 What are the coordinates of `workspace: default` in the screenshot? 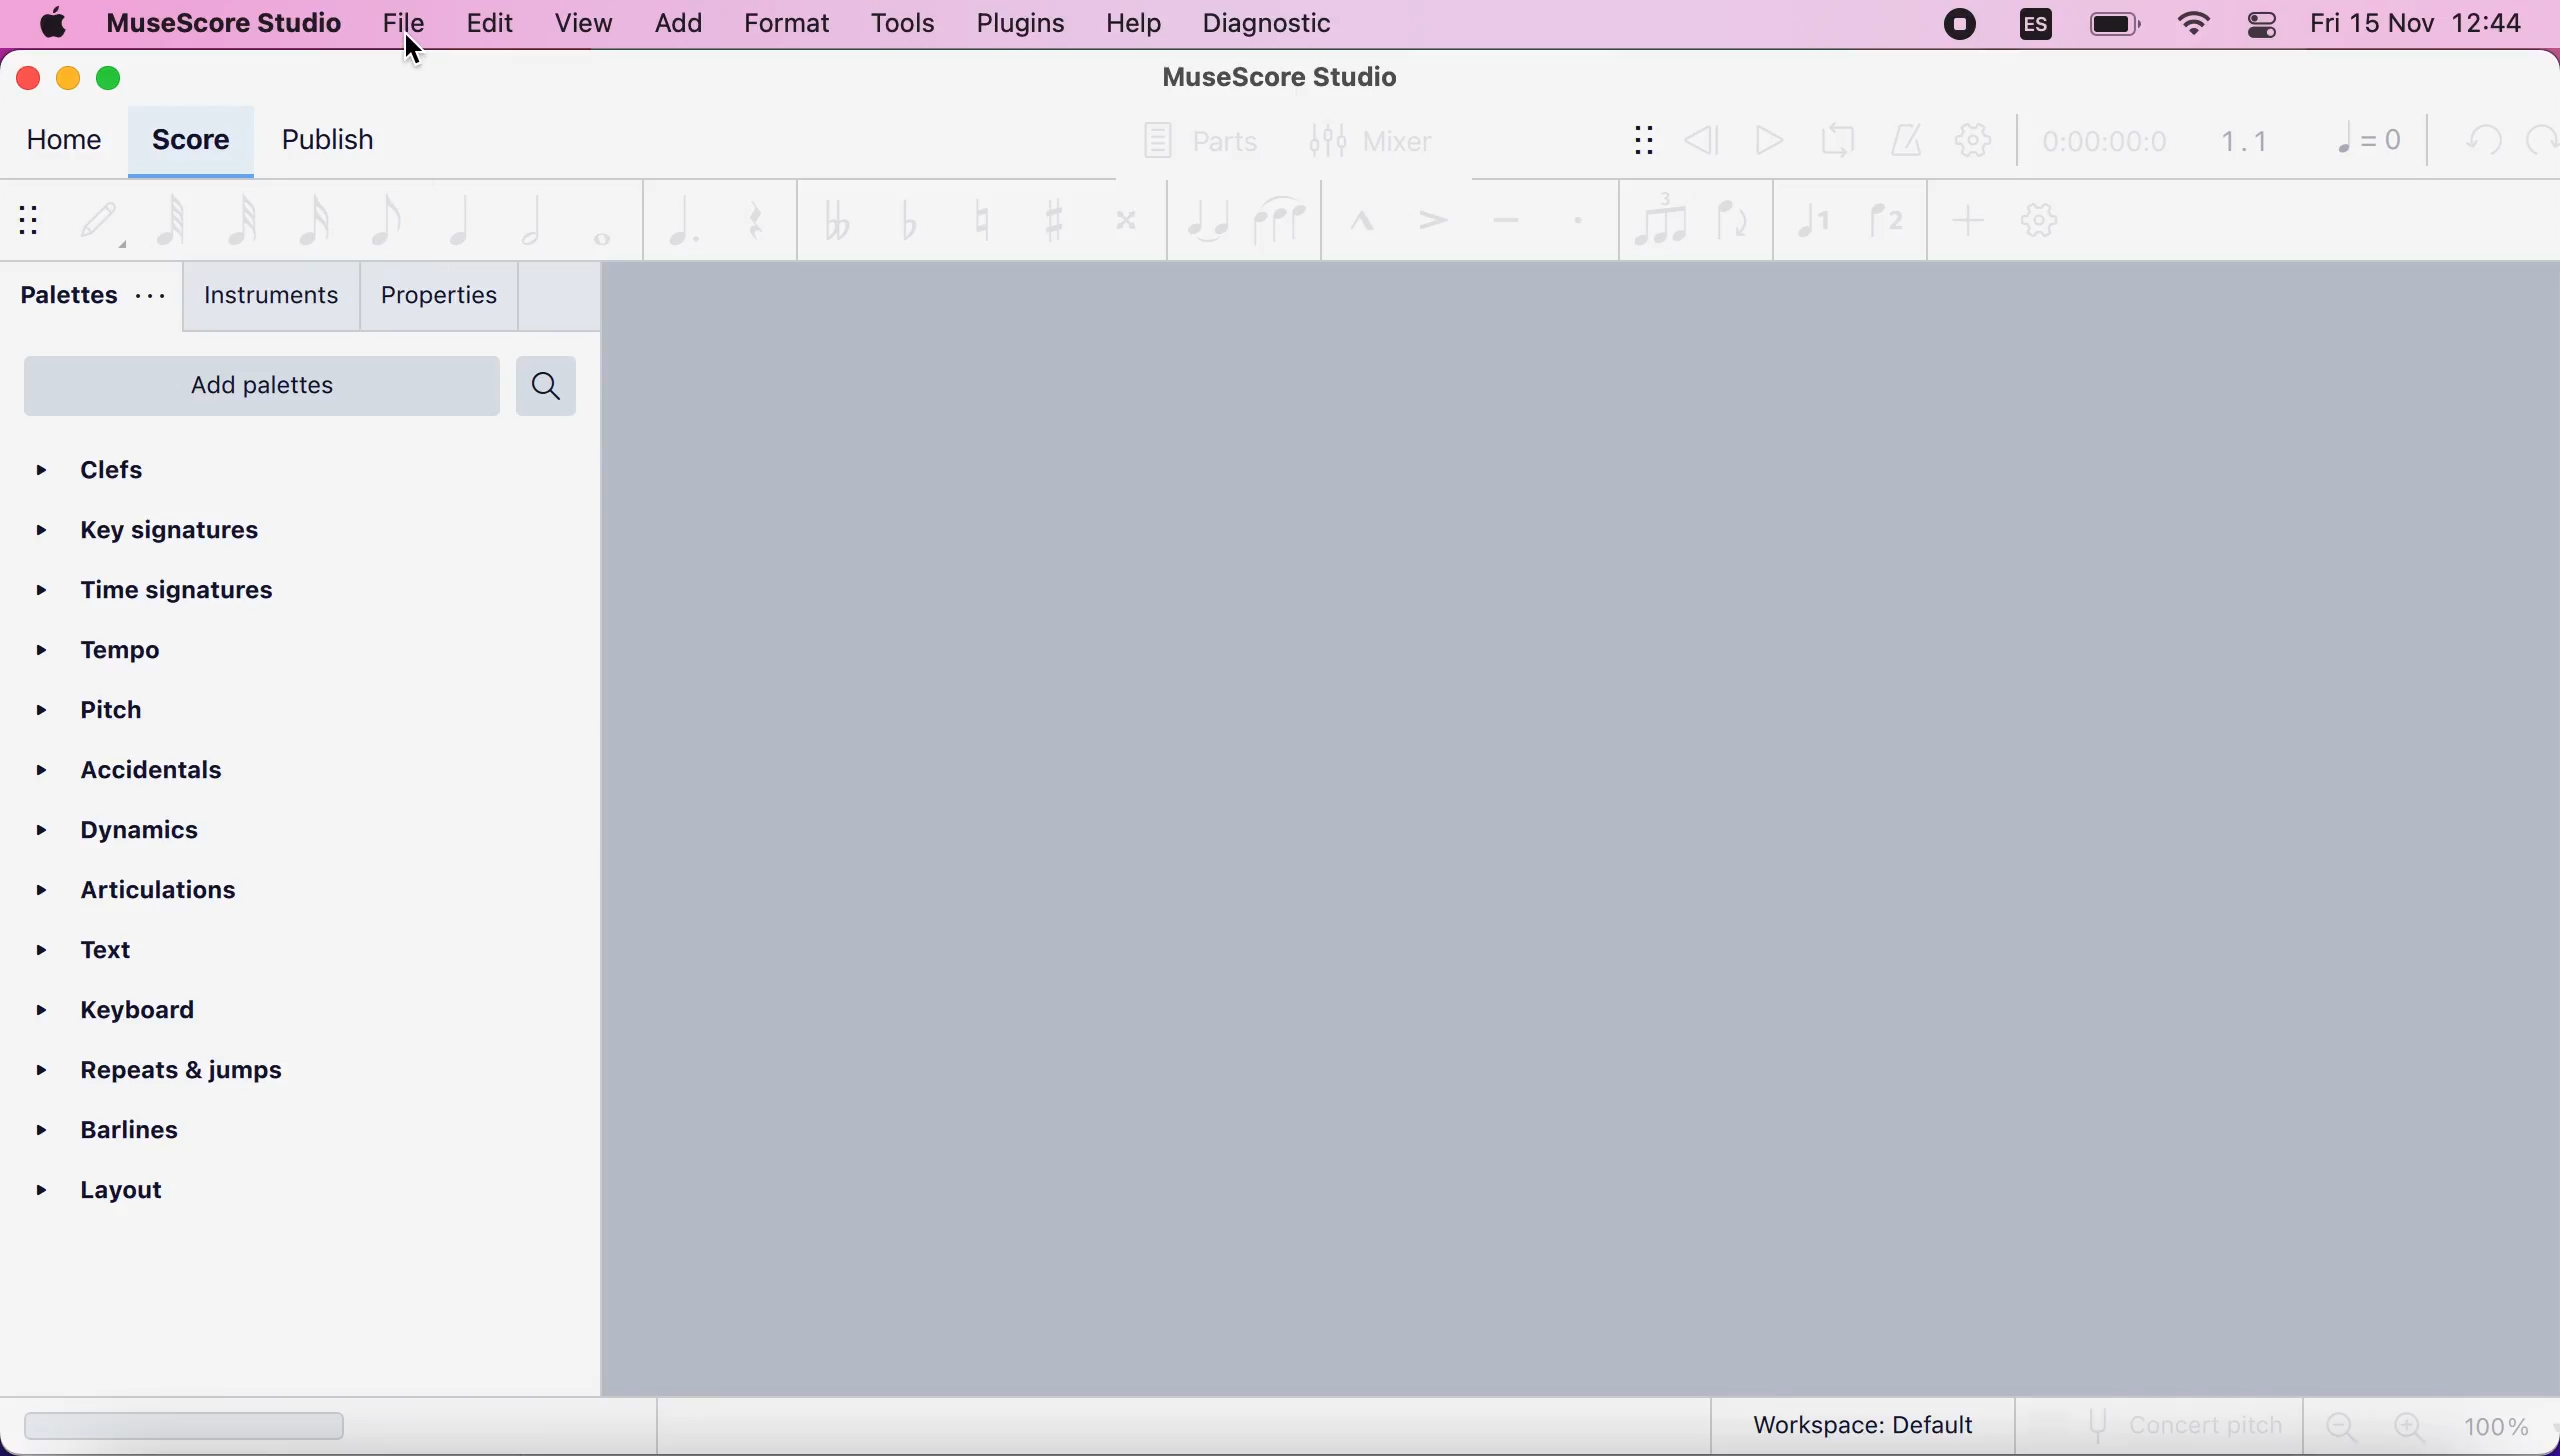 It's located at (1870, 1425).